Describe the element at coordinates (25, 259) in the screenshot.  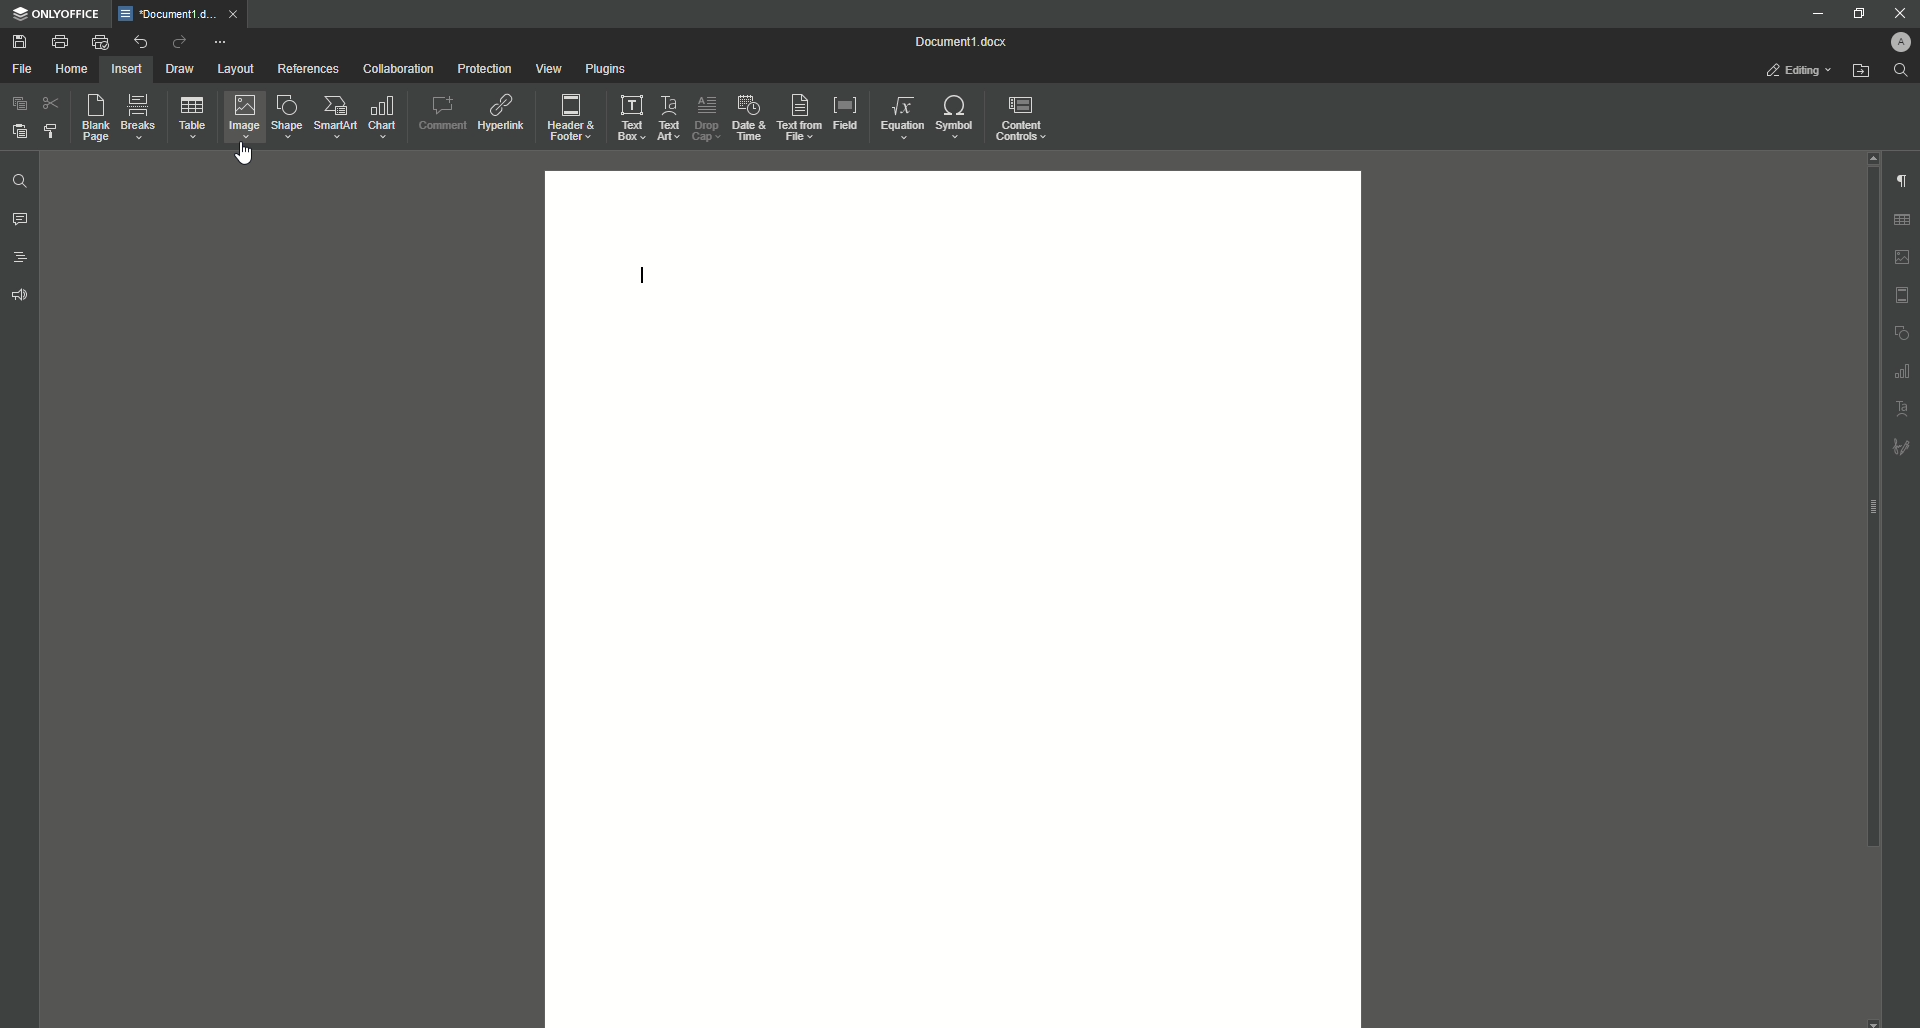
I see `Headings` at that location.